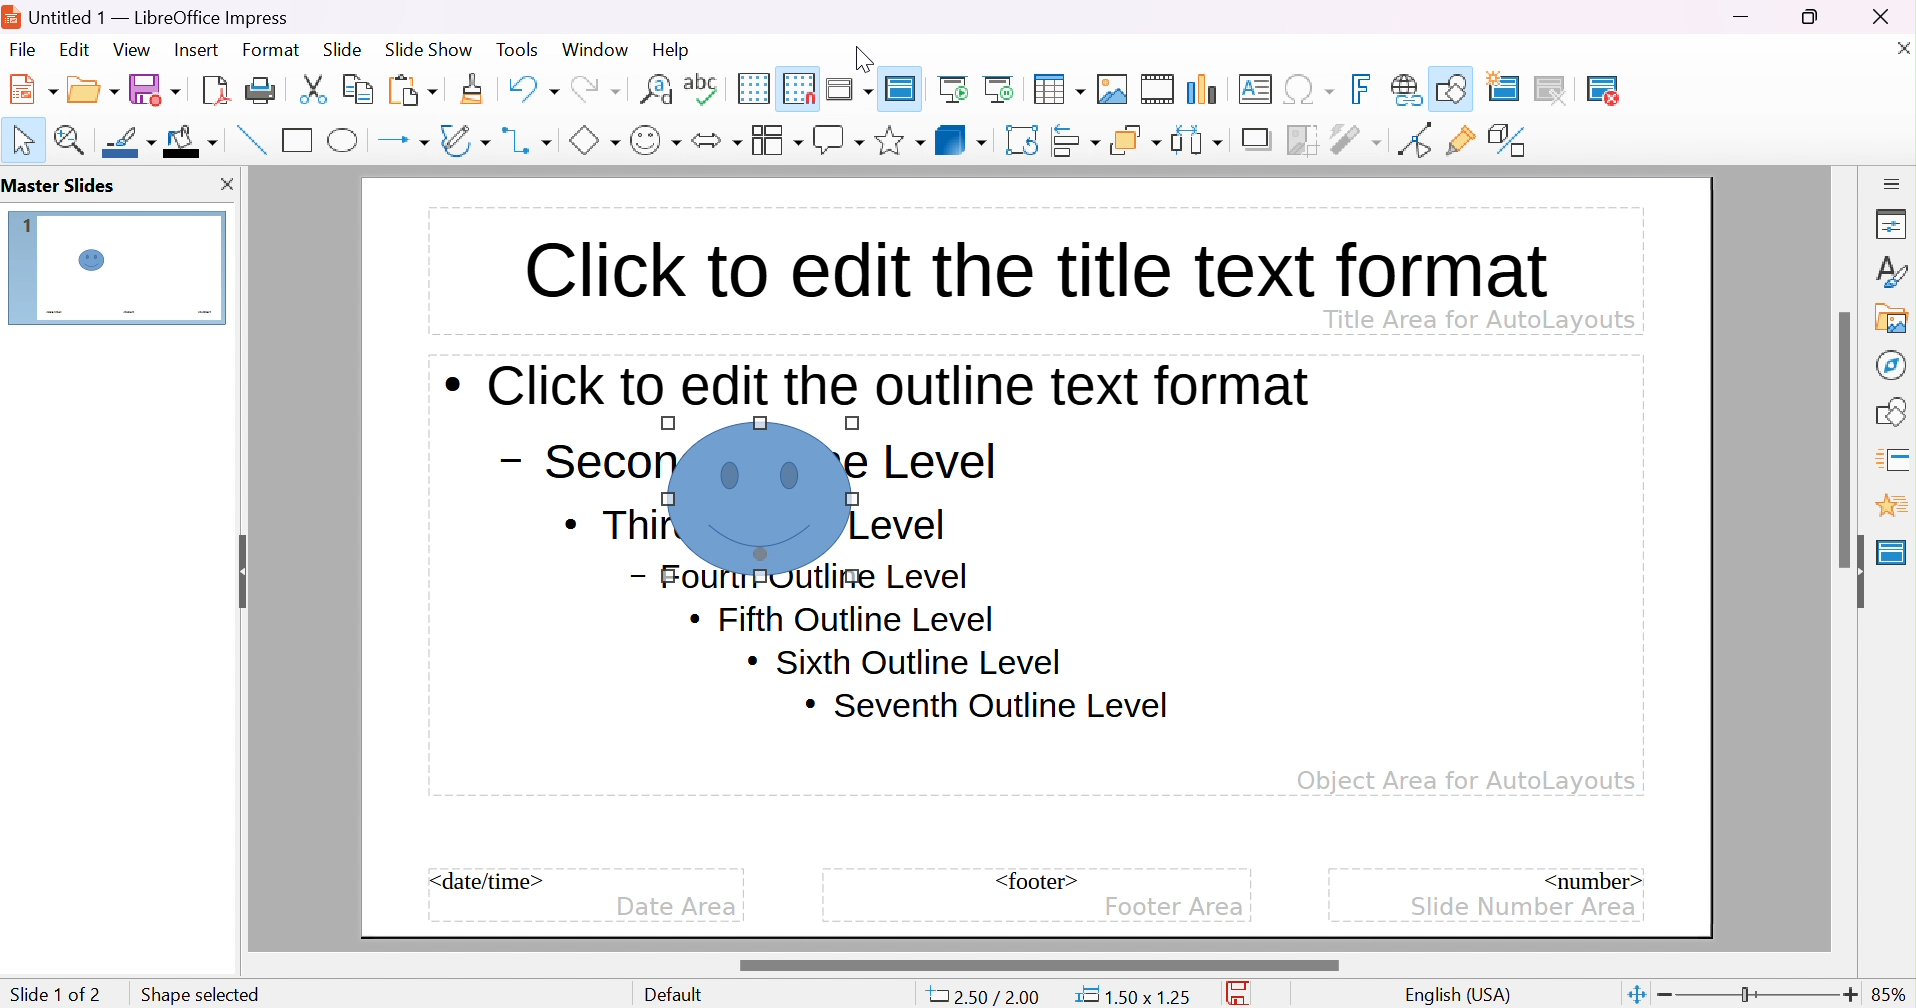 This screenshot has height=1008, width=1916. What do you see at coordinates (656, 87) in the screenshot?
I see `find and replace` at bounding box center [656, 87].